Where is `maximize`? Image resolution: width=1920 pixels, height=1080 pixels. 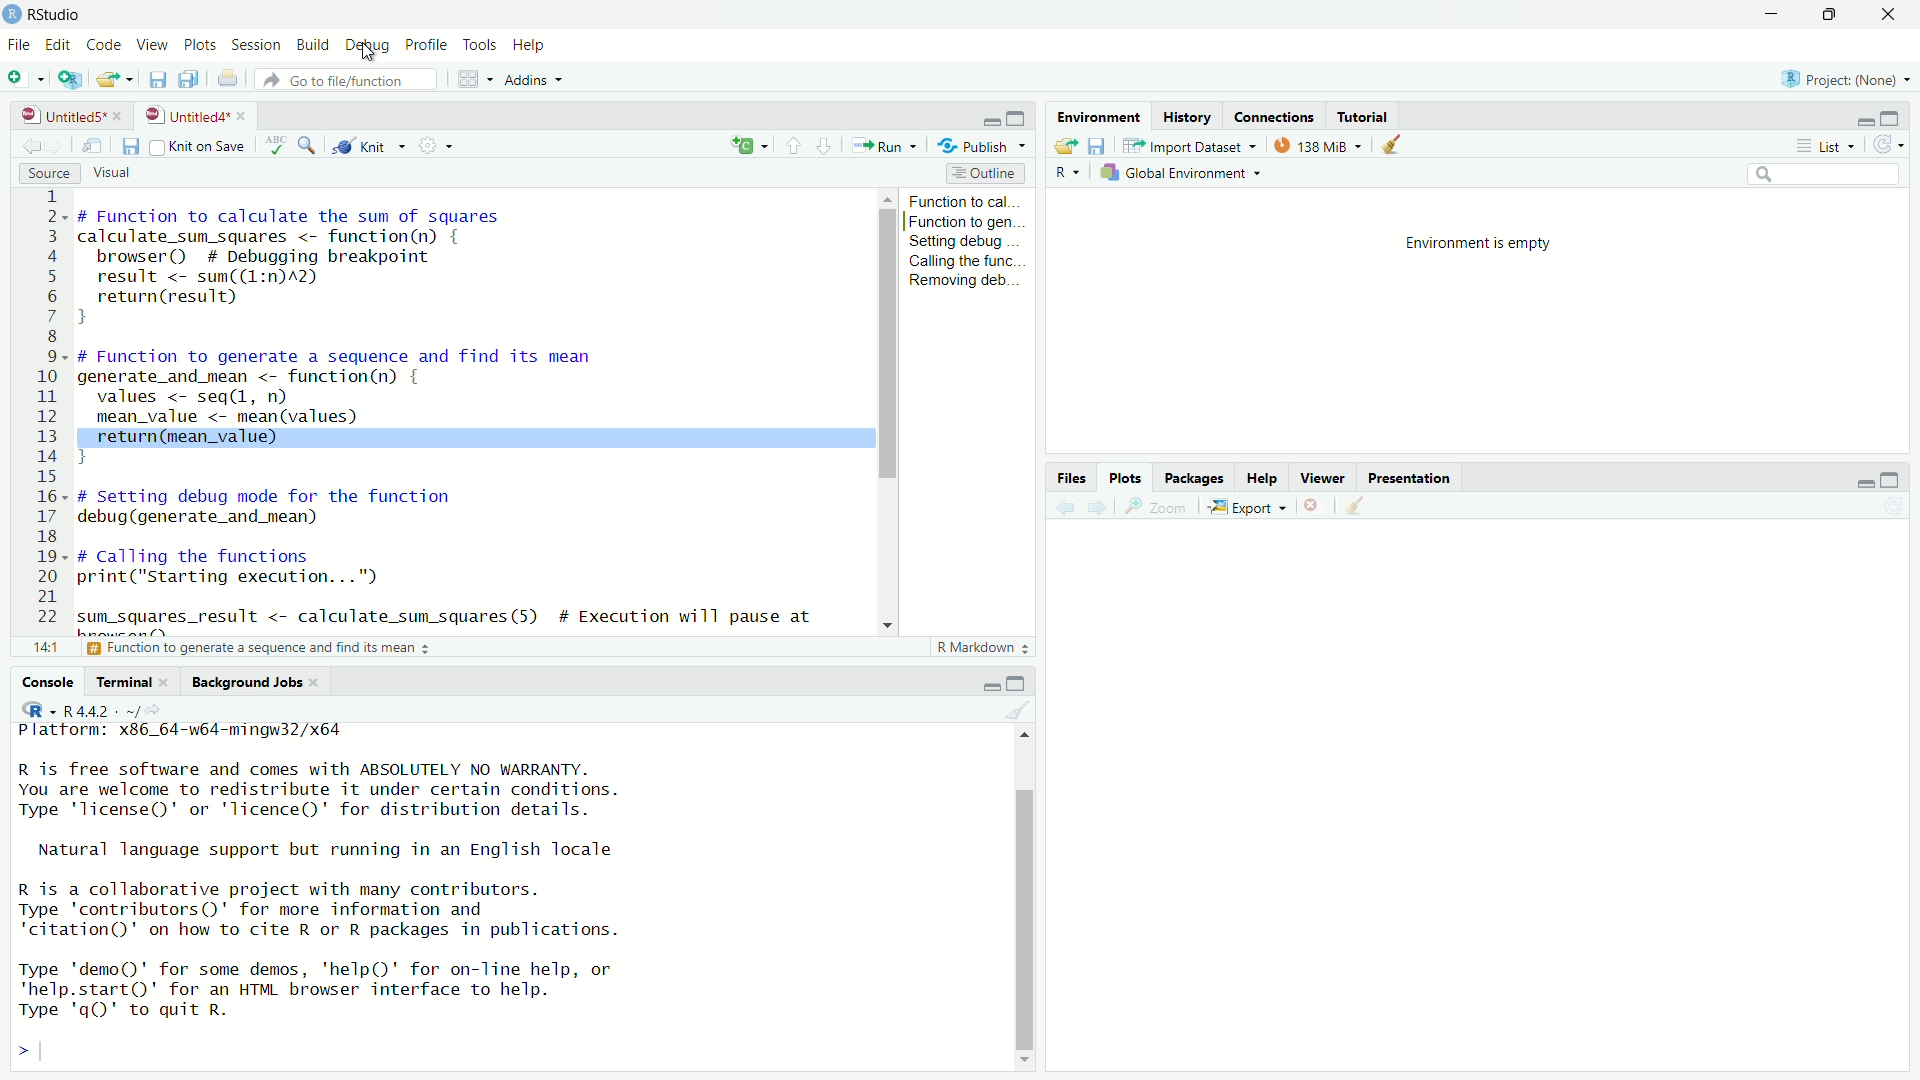
maximize is located at coordinates (1019, 680).